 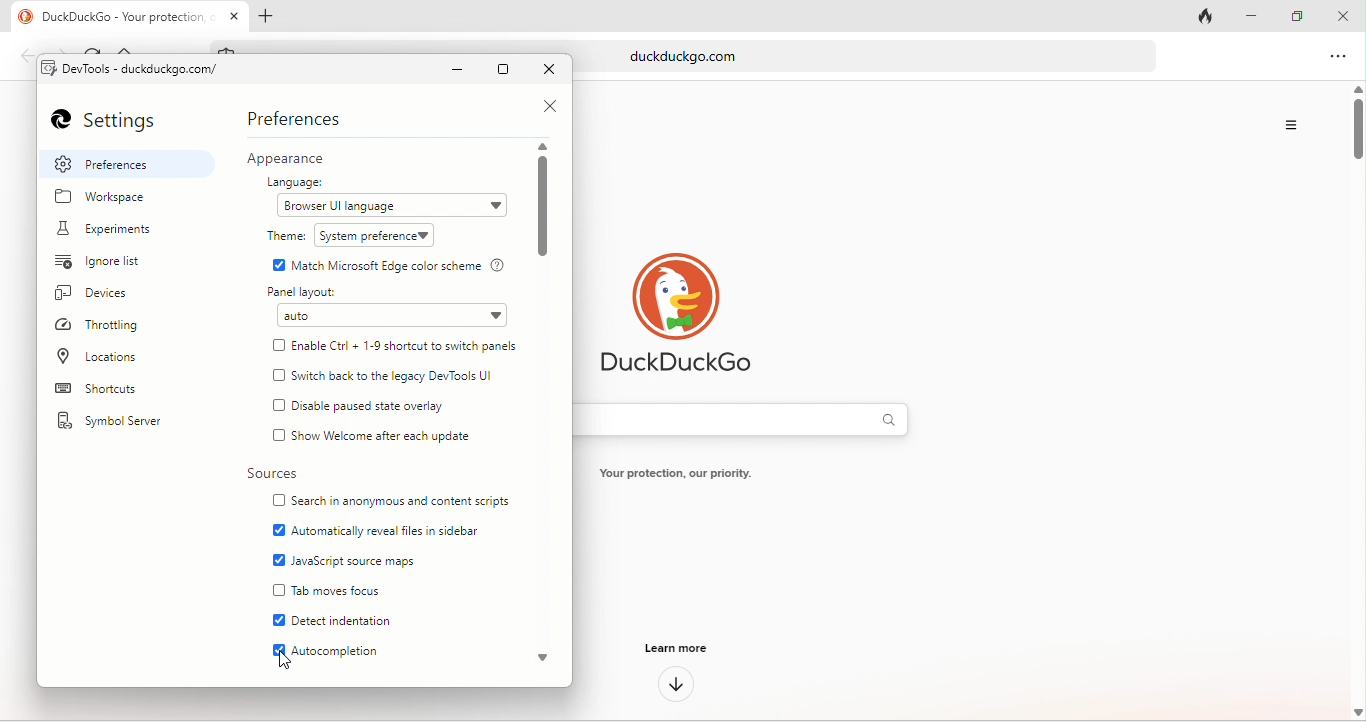 I want to click on close, so click(x=543, y=106).